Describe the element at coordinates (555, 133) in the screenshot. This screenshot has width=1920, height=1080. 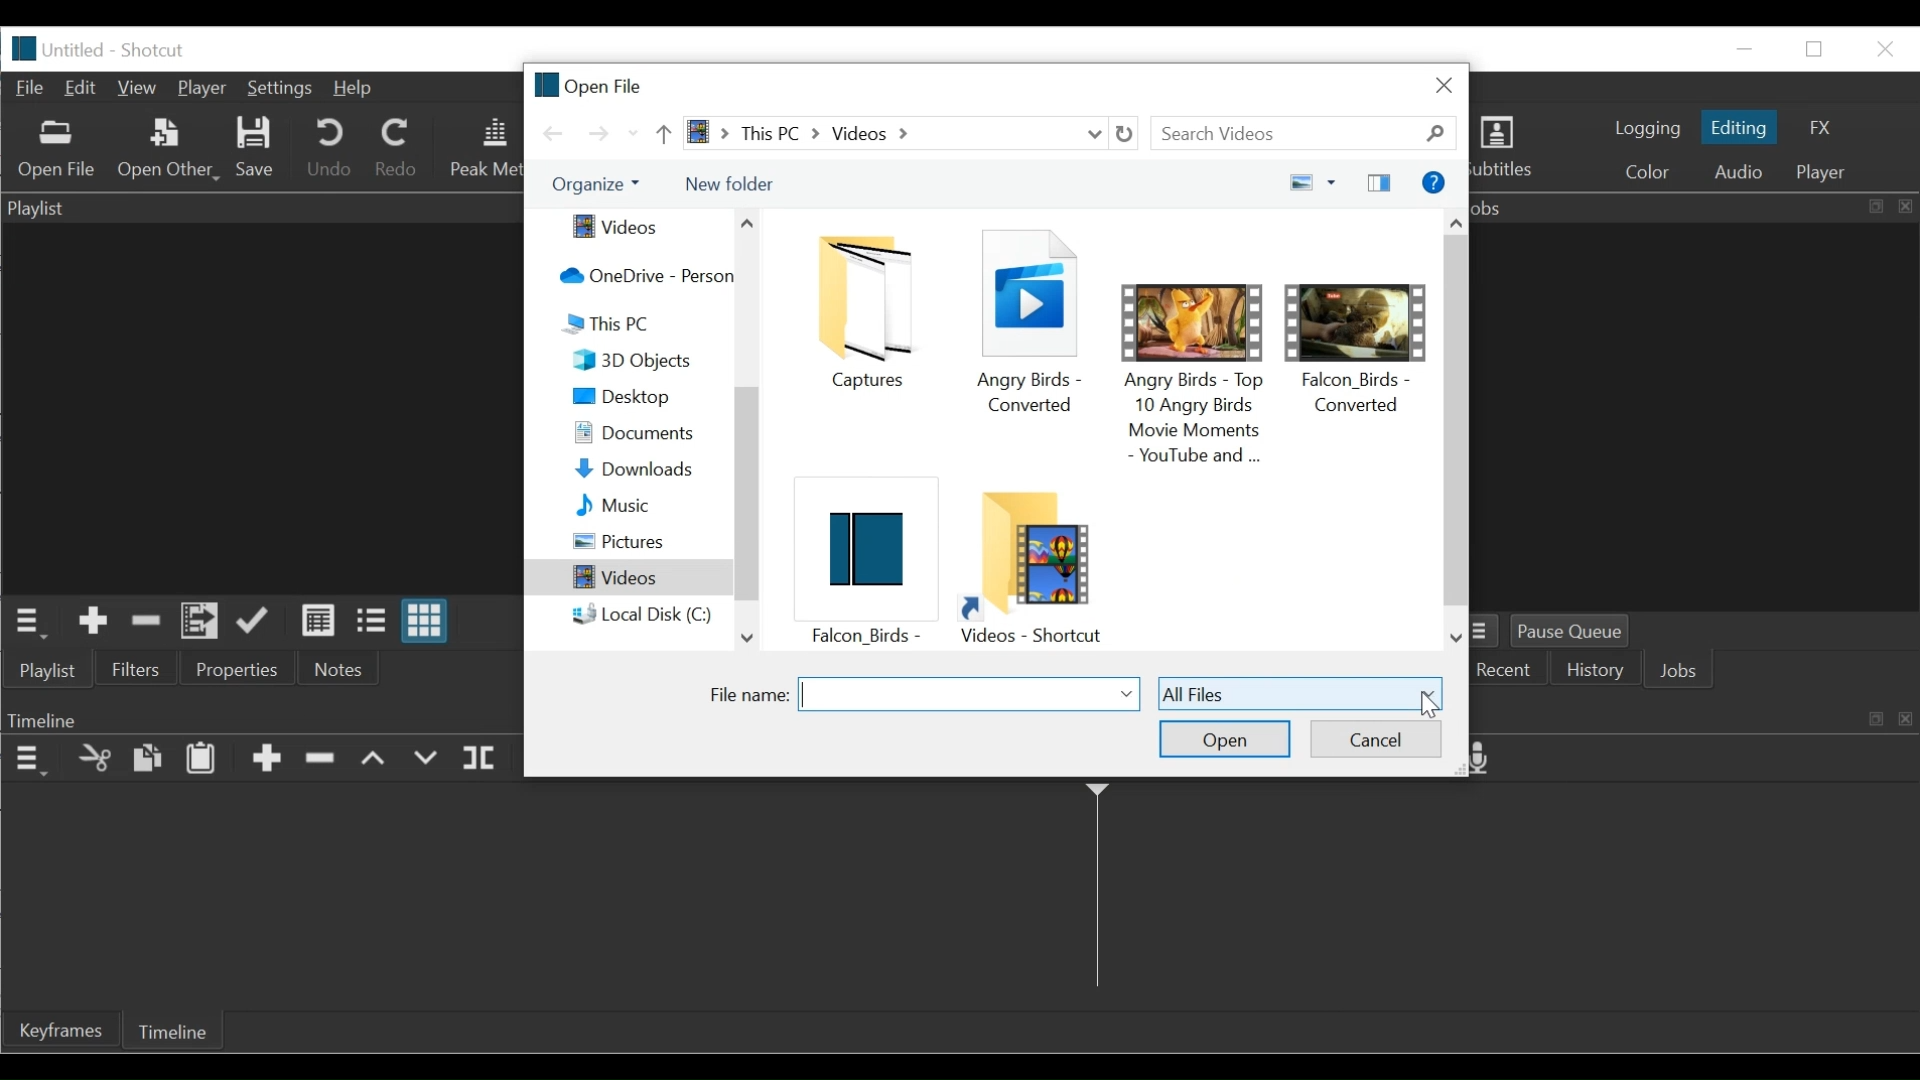
I see `Go back` at that location.